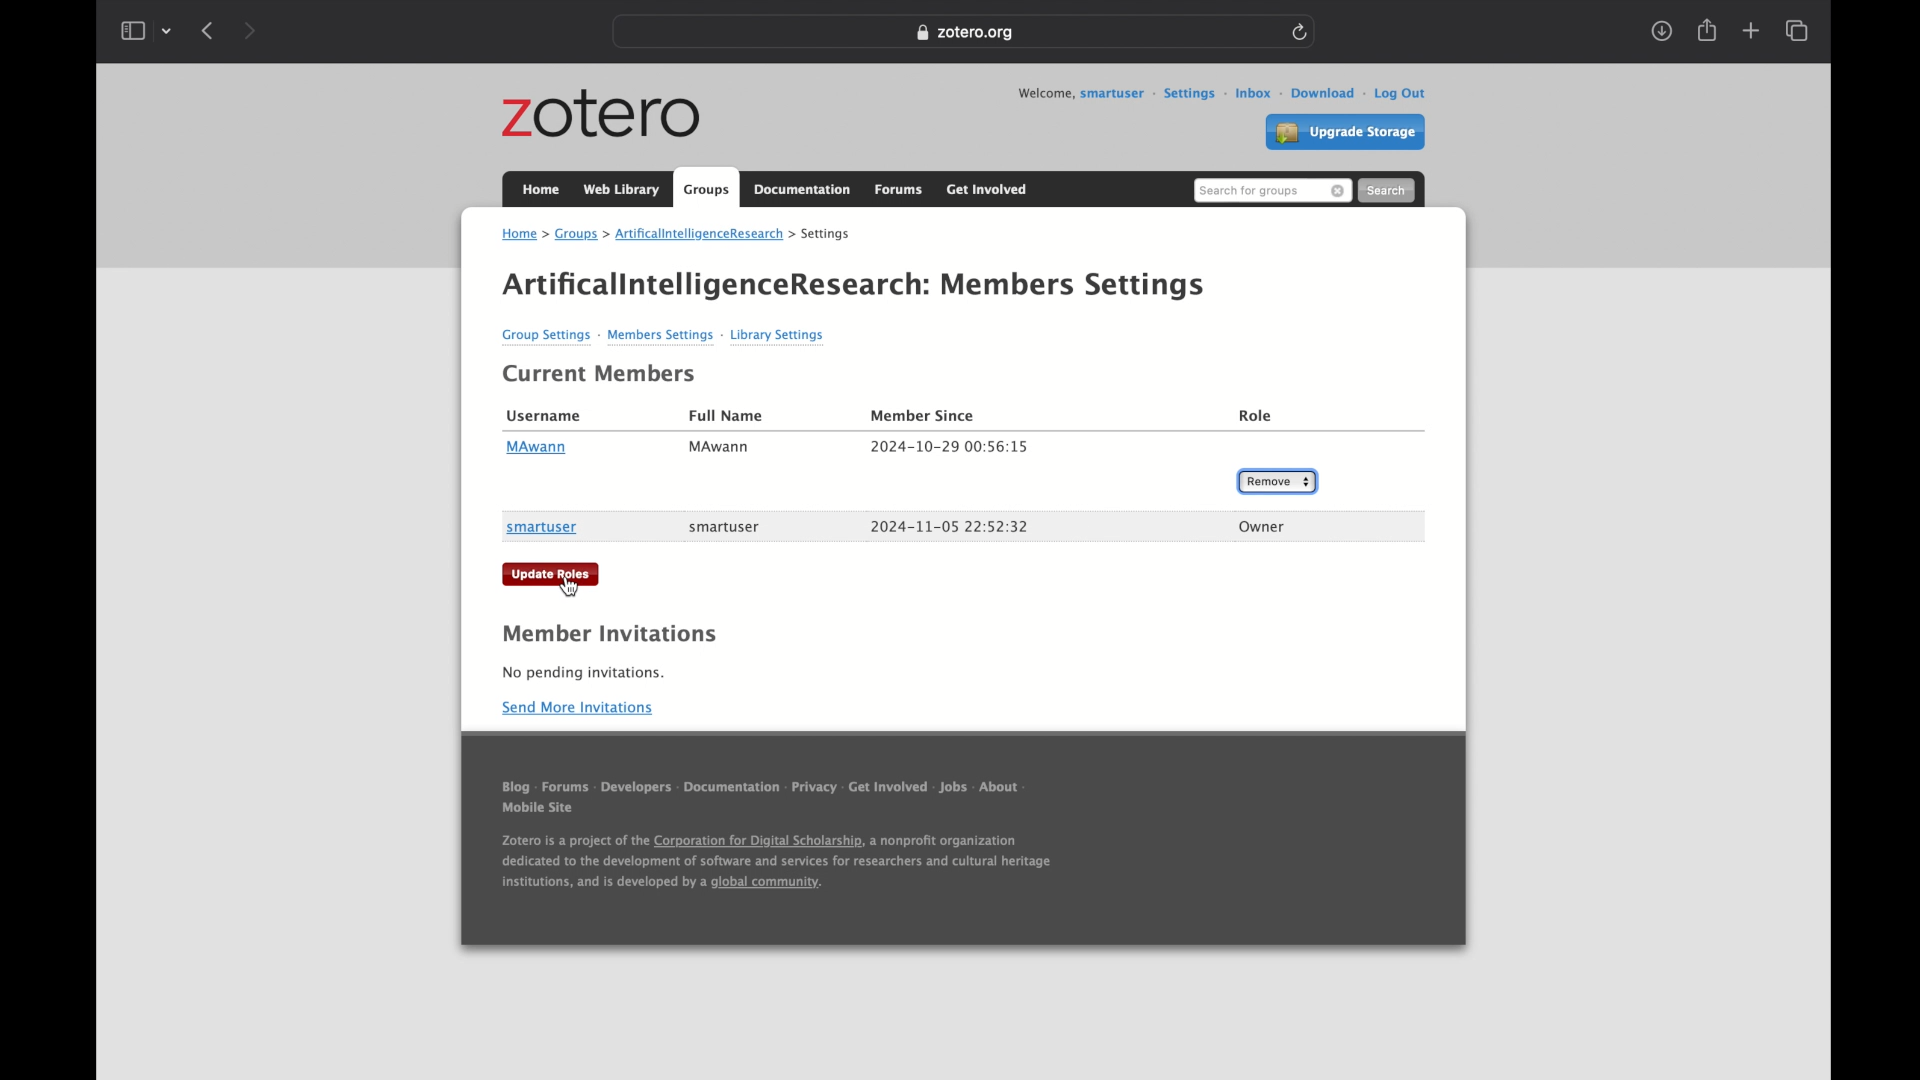  I want to click on footnote, so click(776, 867).